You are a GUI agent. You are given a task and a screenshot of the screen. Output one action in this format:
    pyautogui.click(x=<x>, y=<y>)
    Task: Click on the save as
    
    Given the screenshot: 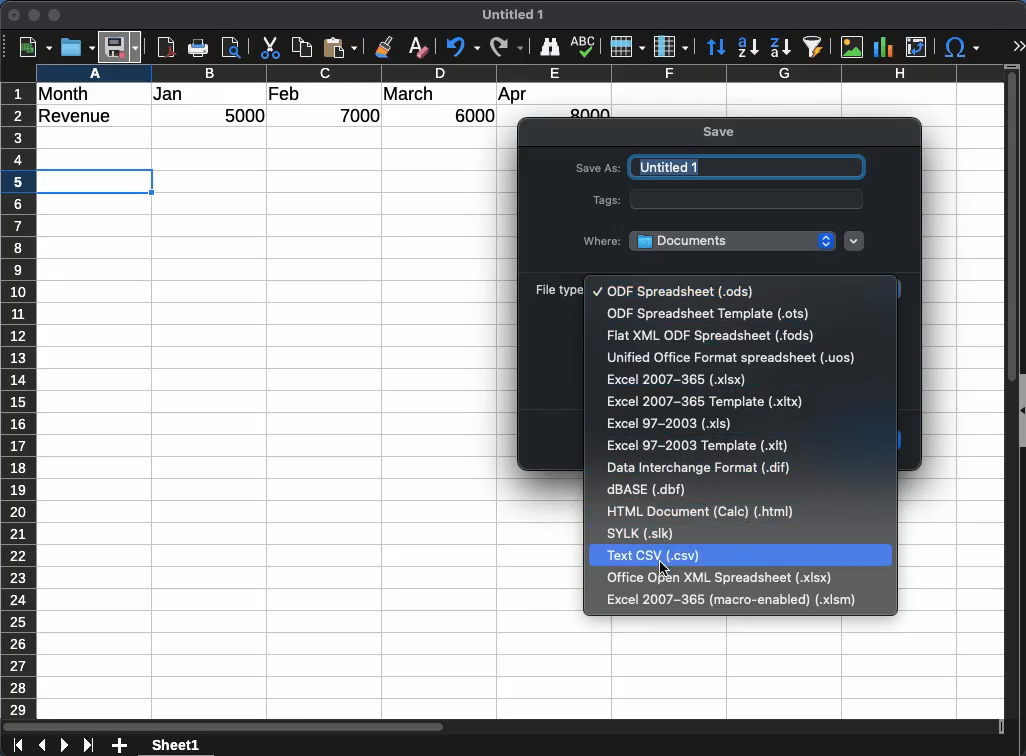 What is the action you would take?
    pyautogui.click(x=598, y=170)
    